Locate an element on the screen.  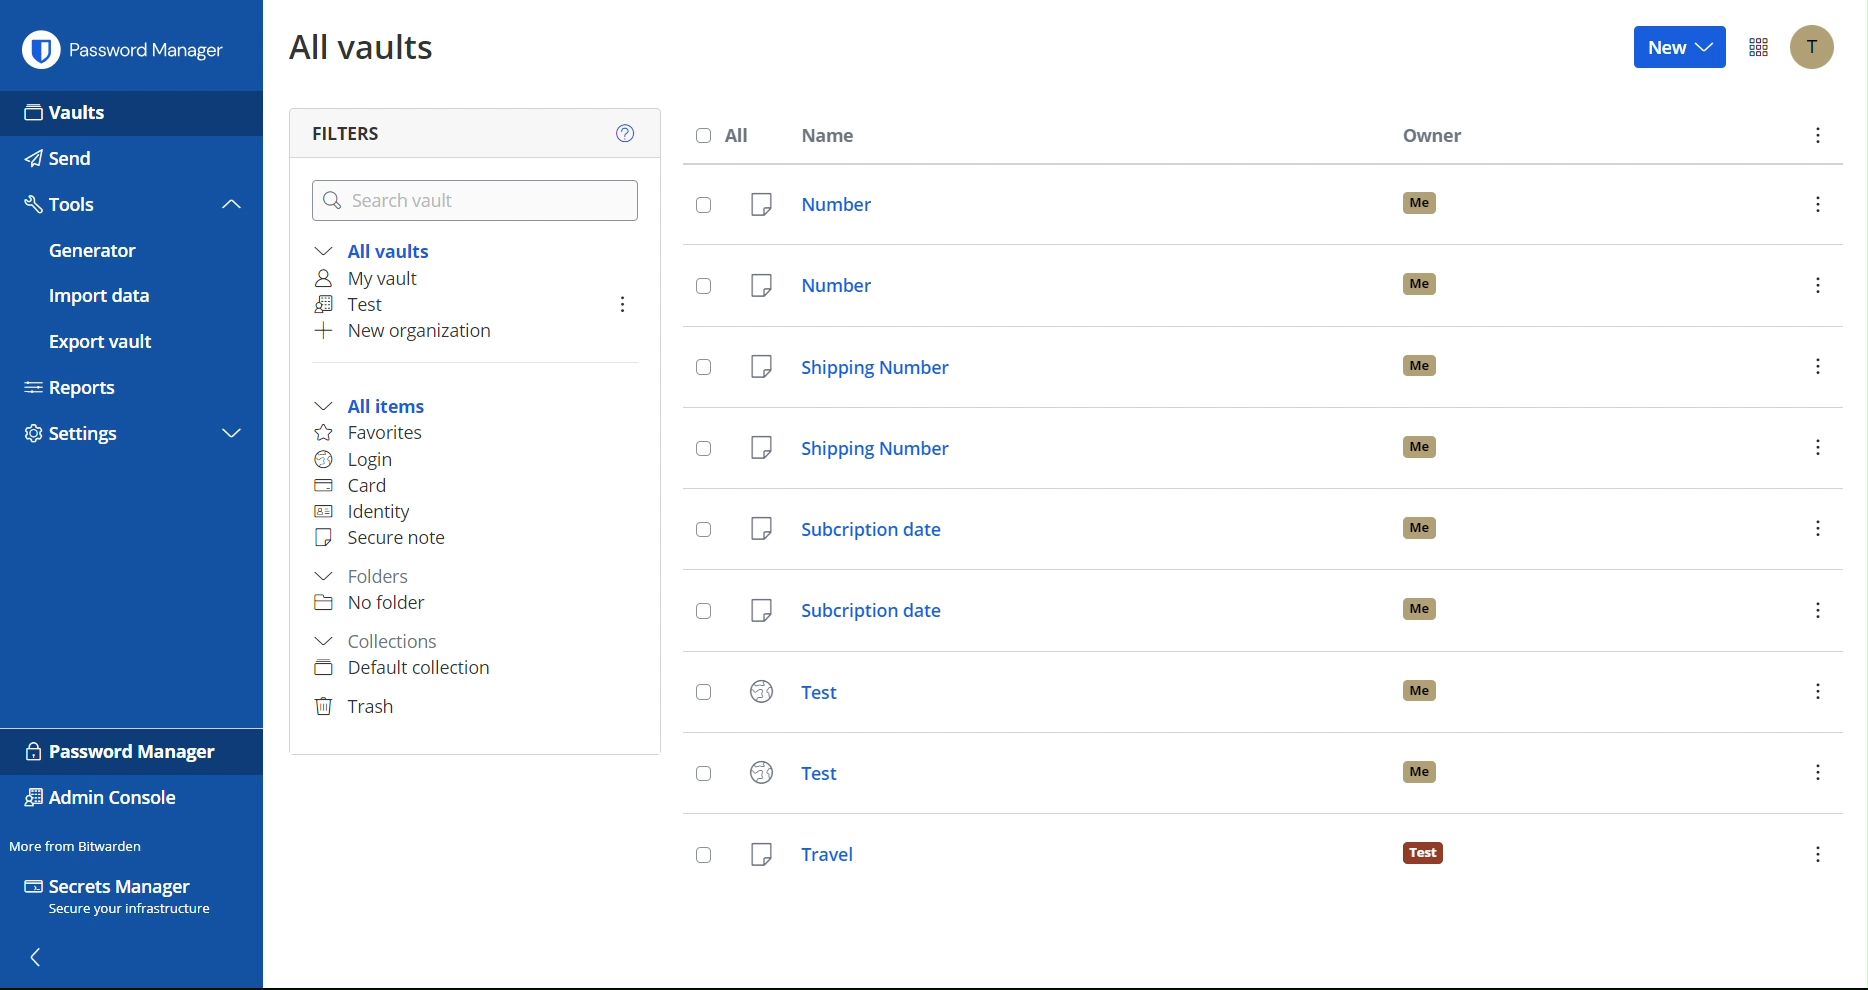
select entry is located at coordinates (702, 450).